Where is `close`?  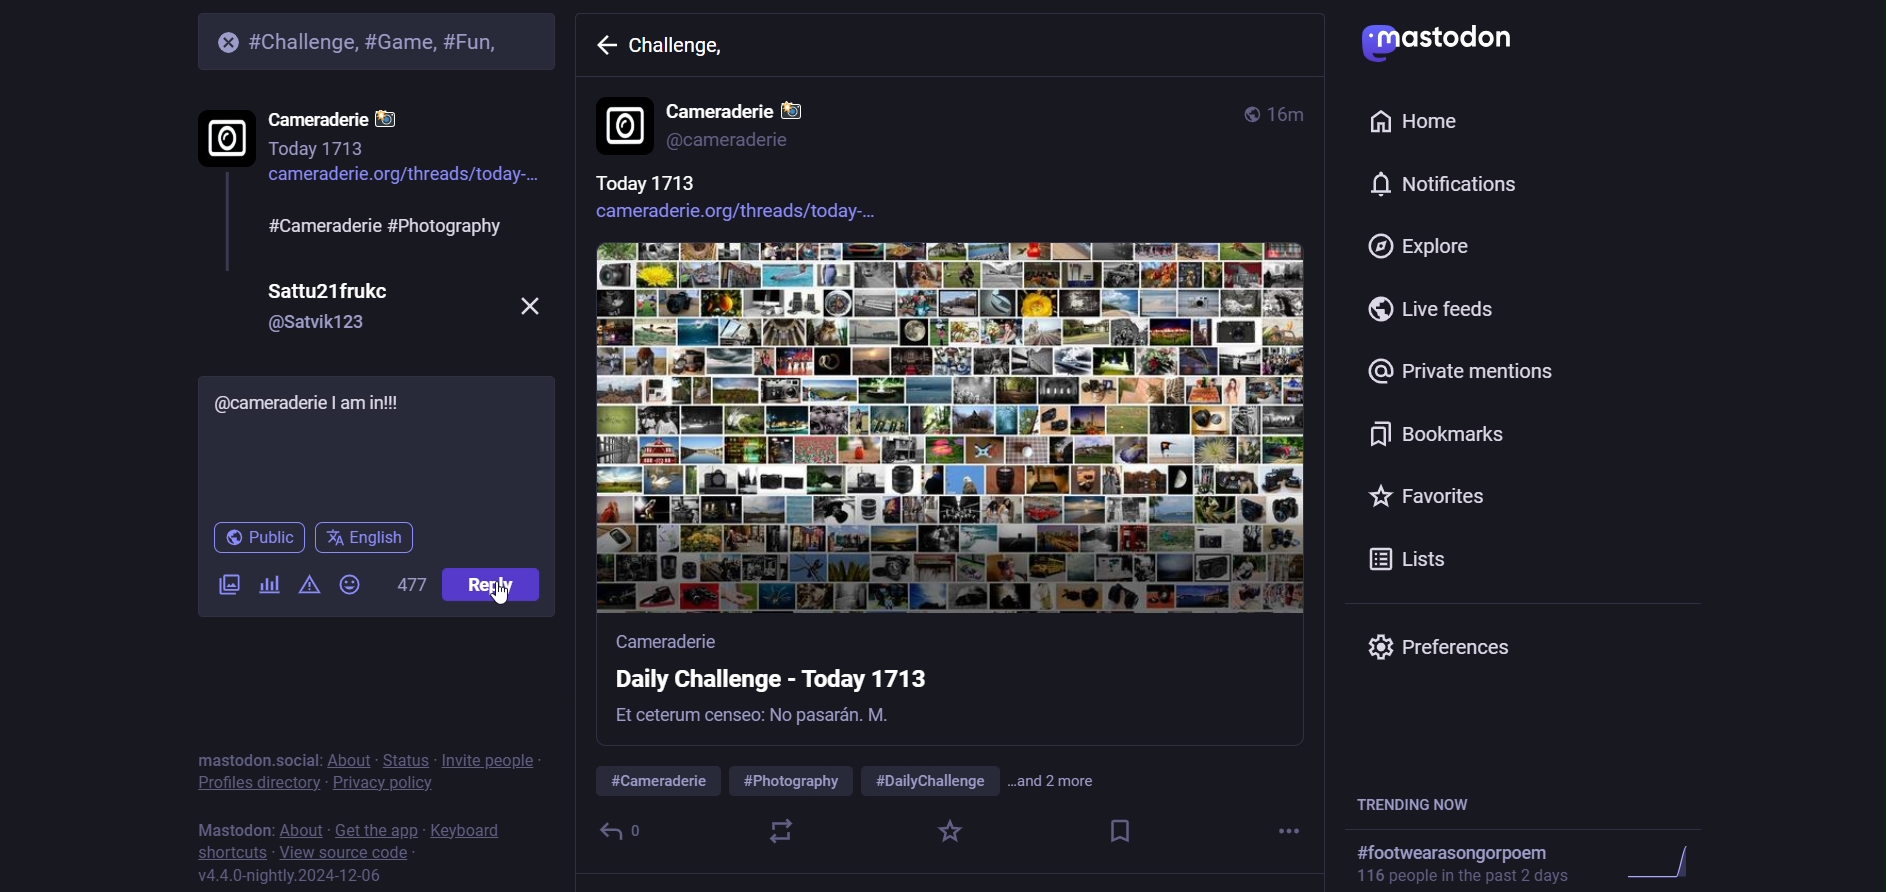 close is located at coordinates (223, 42).